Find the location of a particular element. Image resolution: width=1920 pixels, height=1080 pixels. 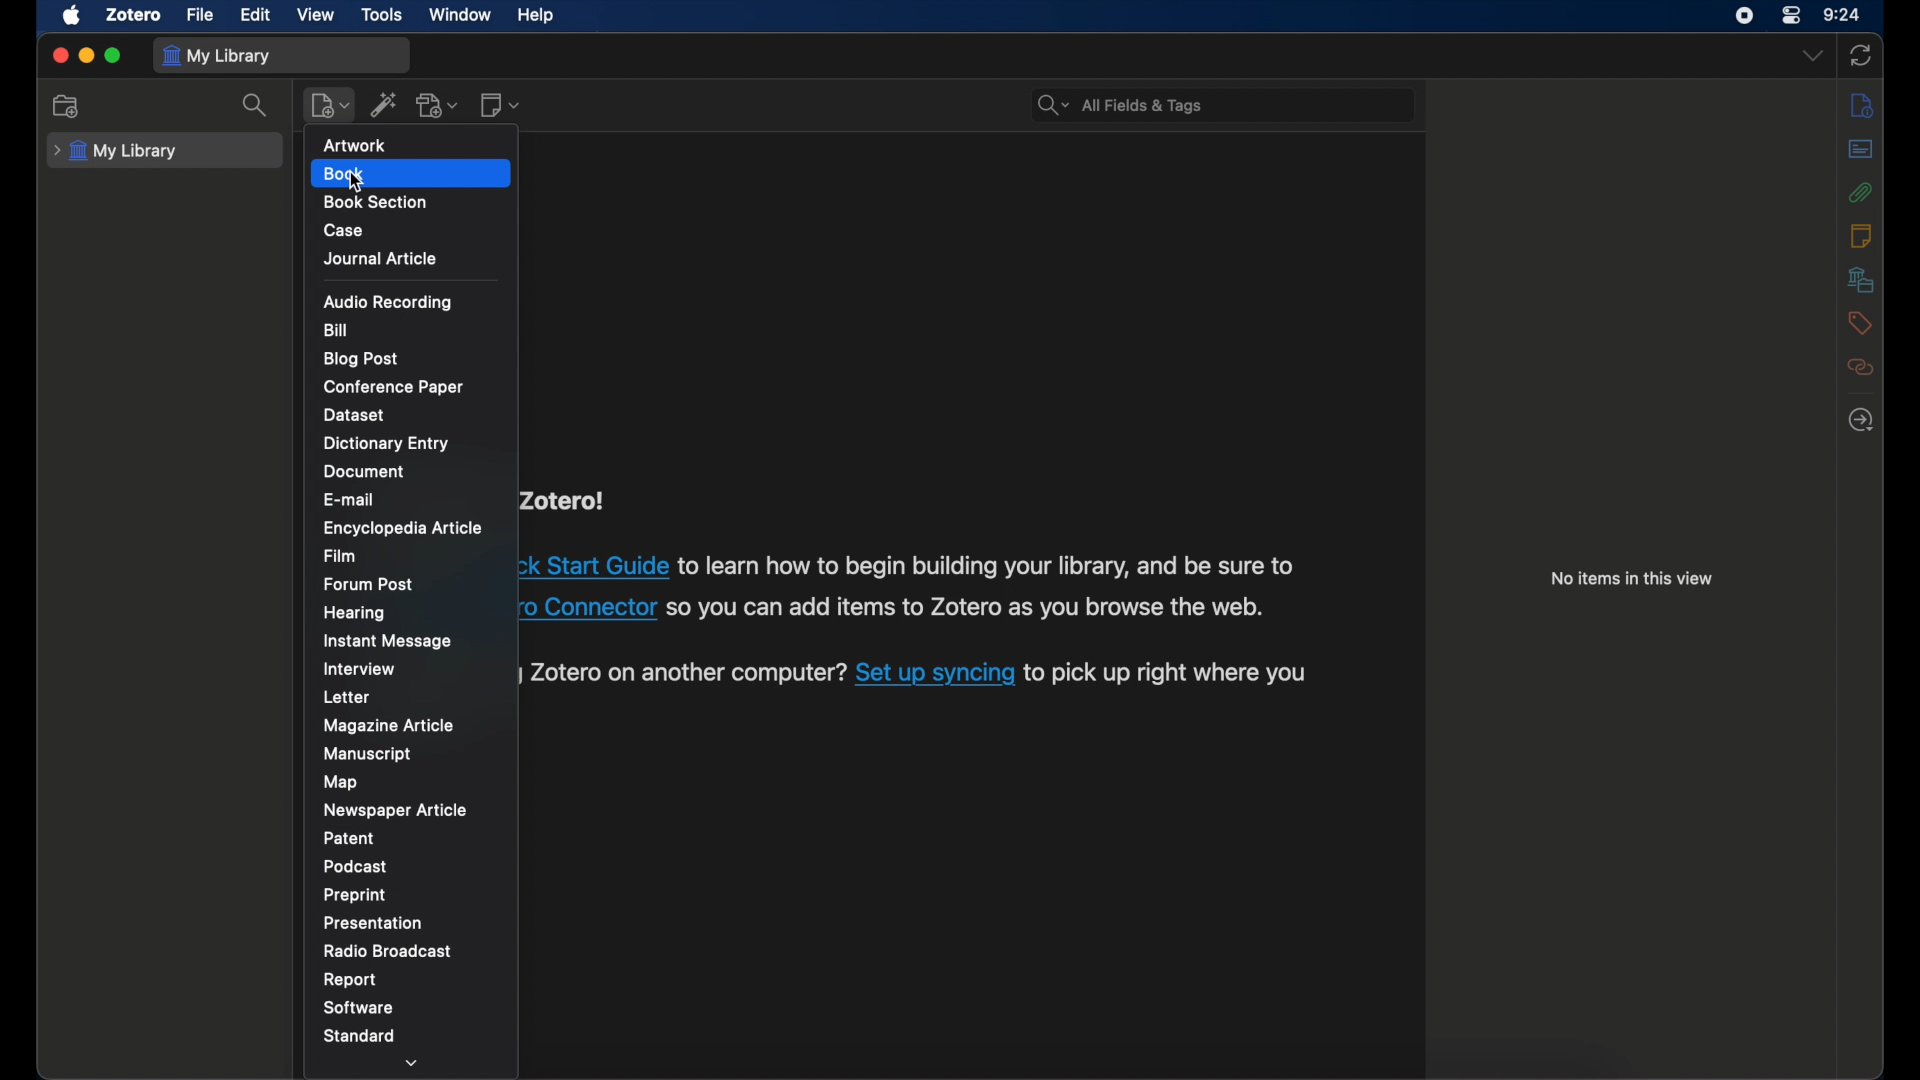

audio recording is located at coordinates (388, 301).